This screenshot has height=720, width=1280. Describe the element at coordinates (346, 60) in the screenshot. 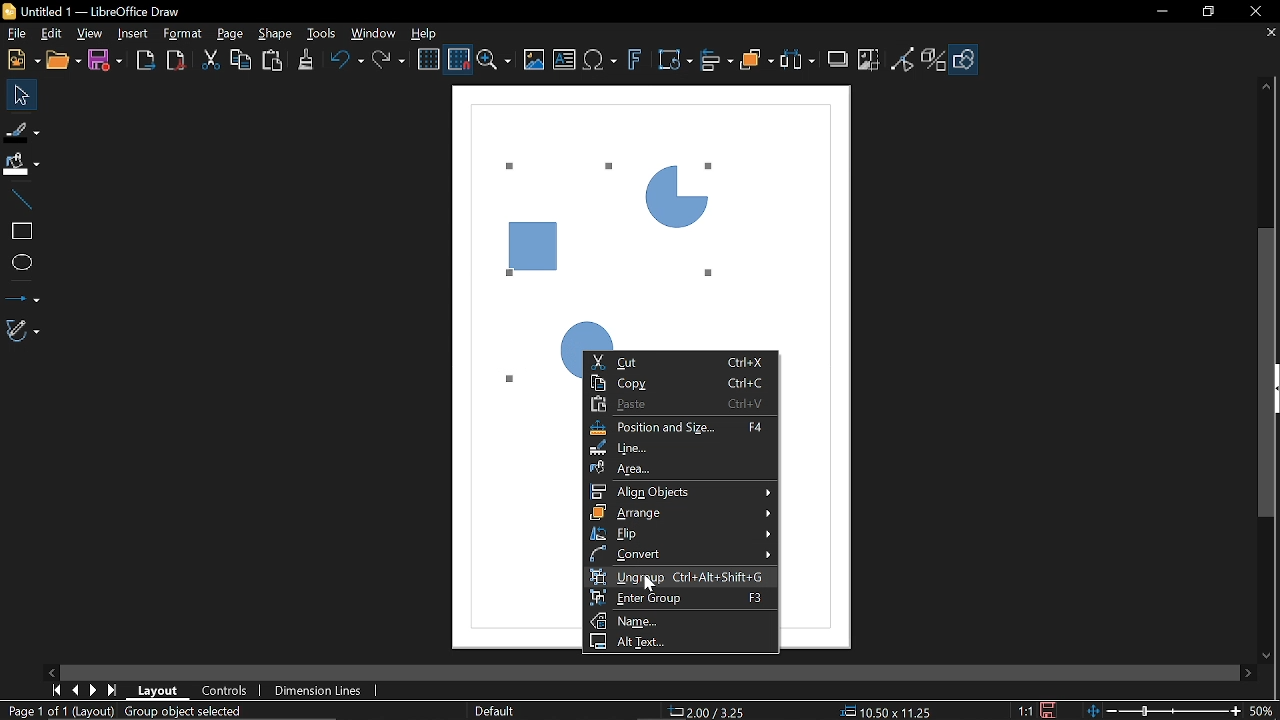

I see `undo` at that location.